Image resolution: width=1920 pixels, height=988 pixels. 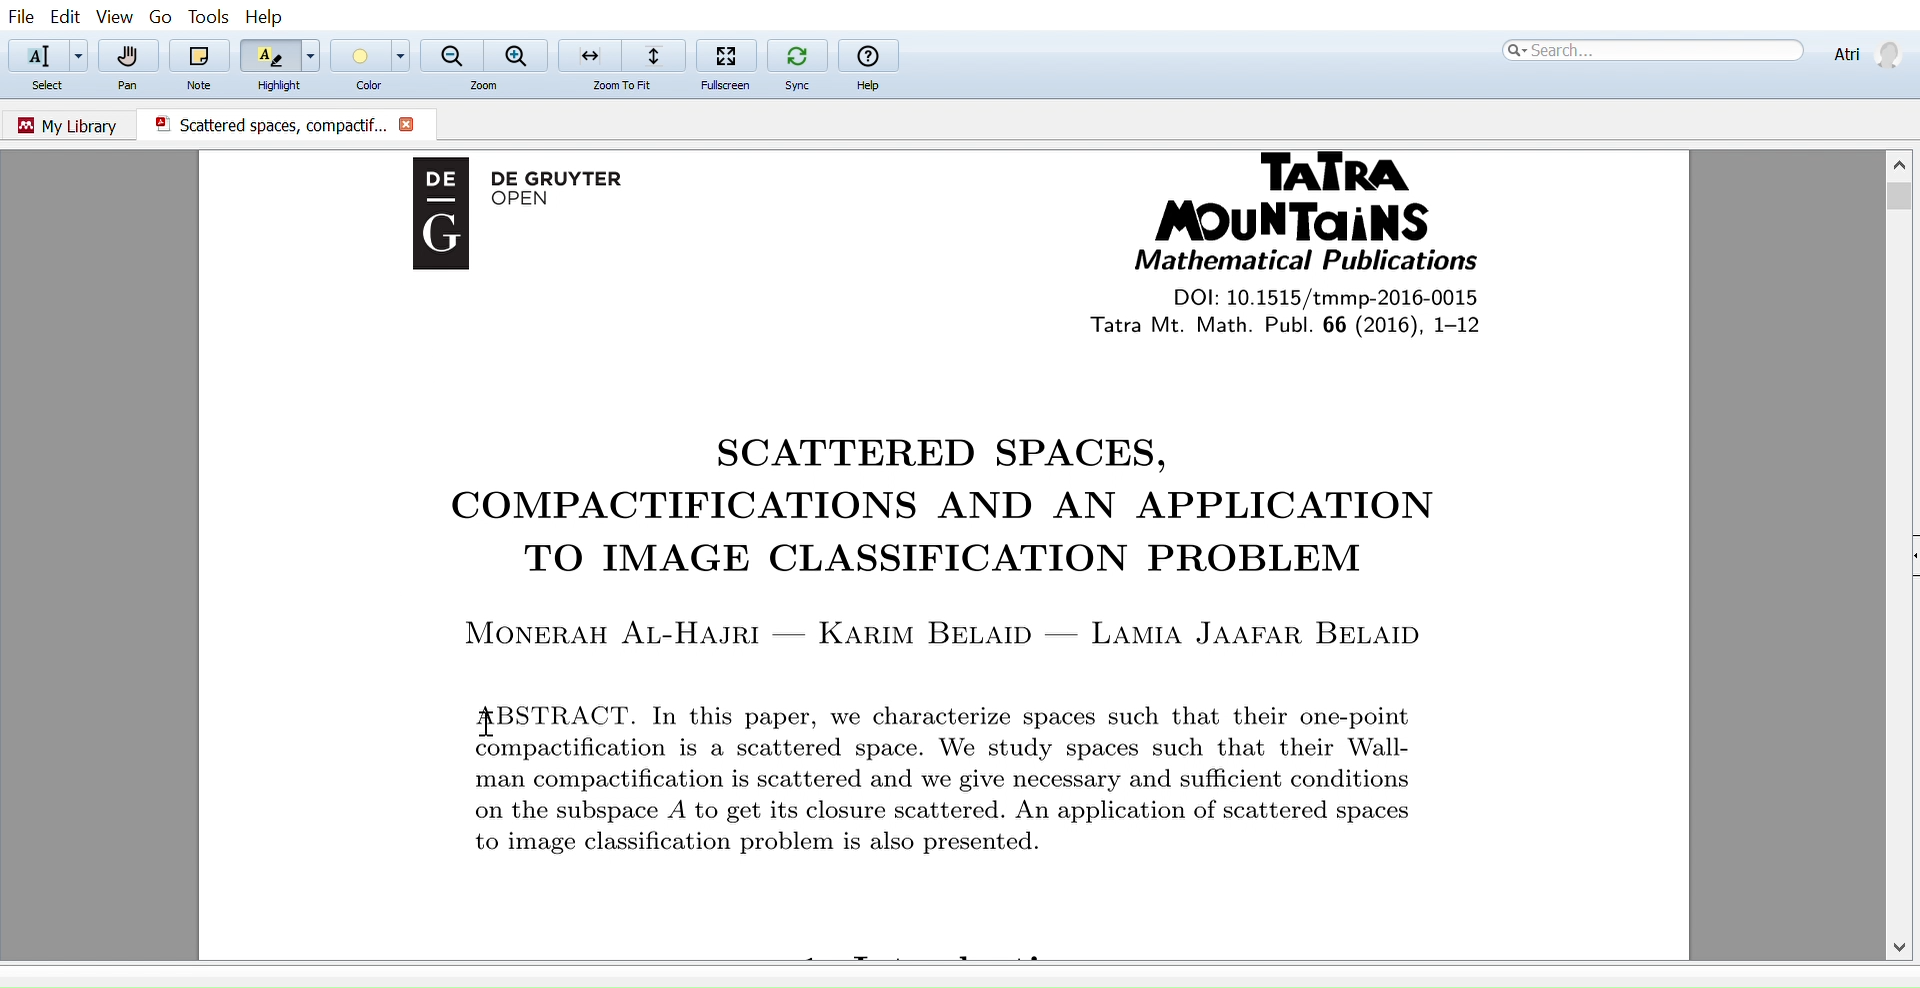 I want to click on man compactification is scattered and we give necessary and sufficient conditions, so click(x=967, y=783).